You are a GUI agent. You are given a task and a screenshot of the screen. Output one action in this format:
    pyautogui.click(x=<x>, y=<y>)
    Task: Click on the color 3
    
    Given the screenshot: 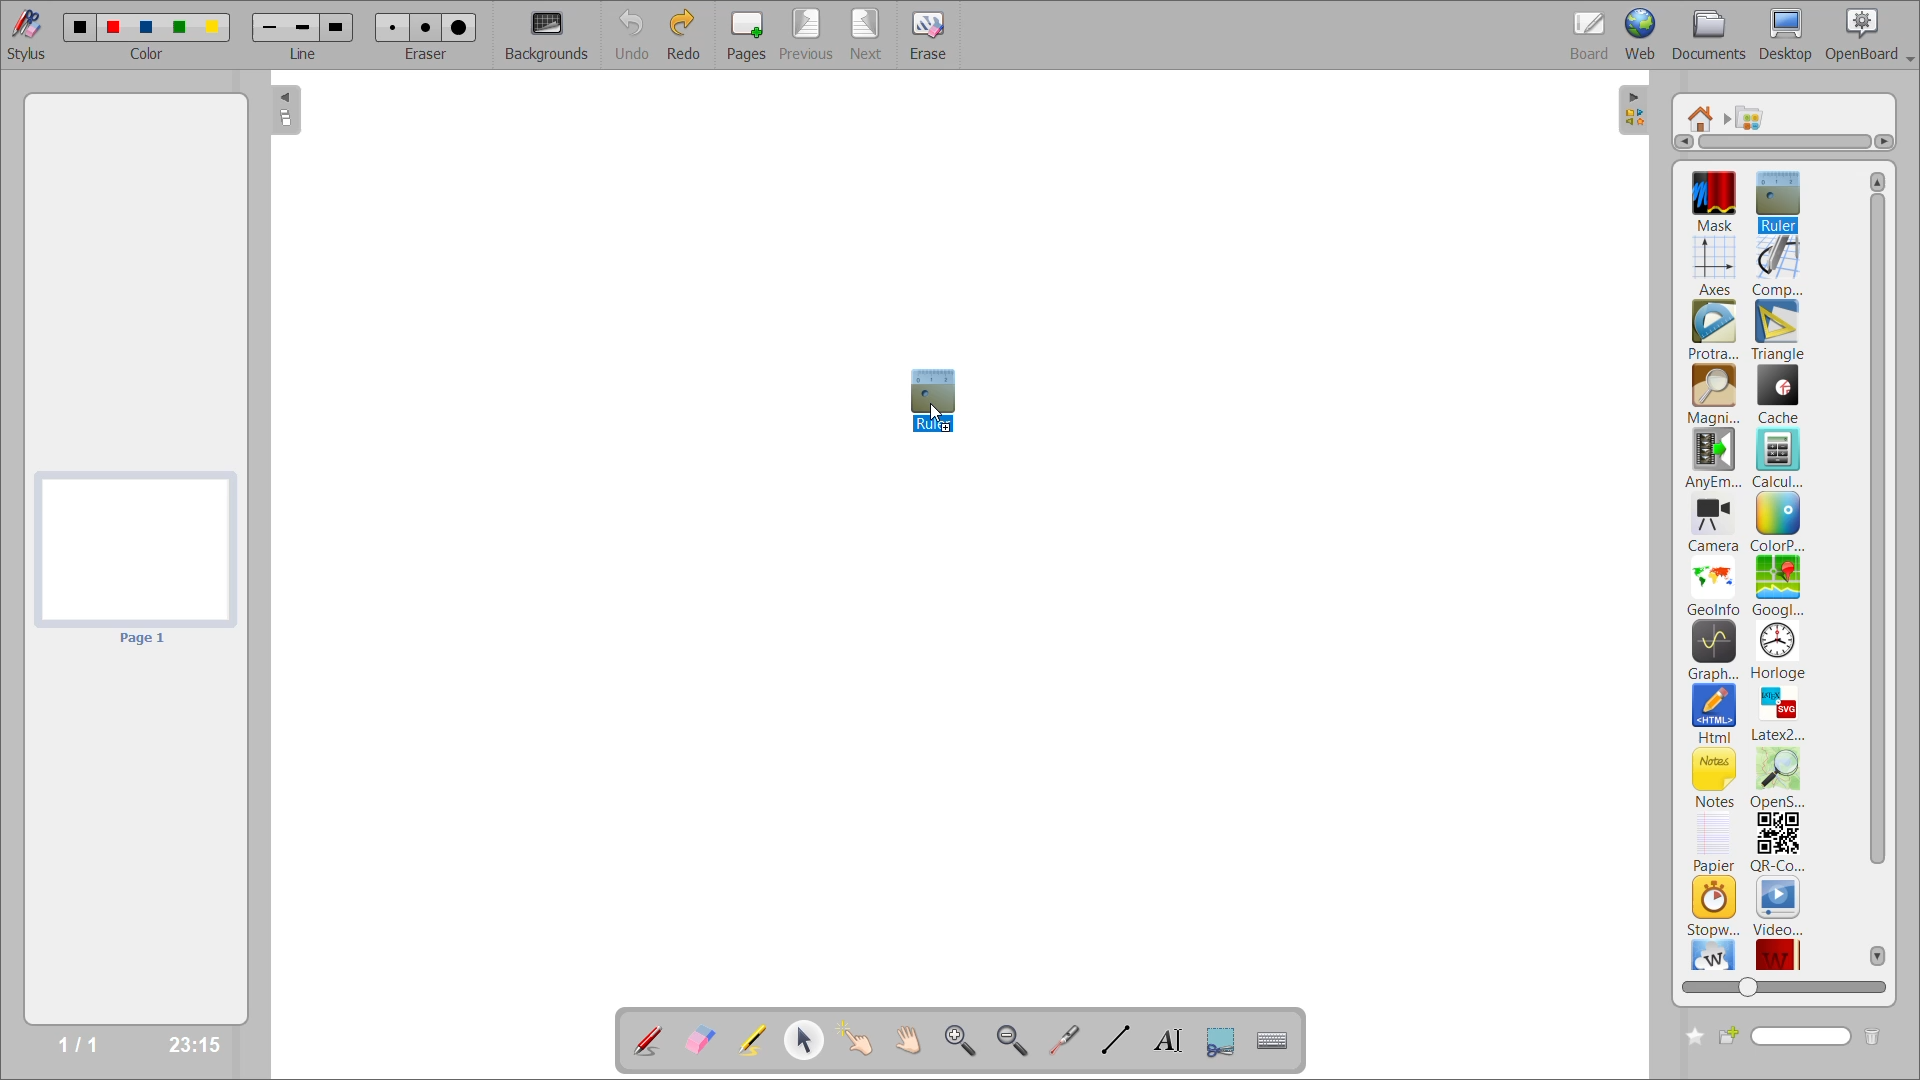 What is the action you would take?
    pyautogui.click(x=145, y=26)
    